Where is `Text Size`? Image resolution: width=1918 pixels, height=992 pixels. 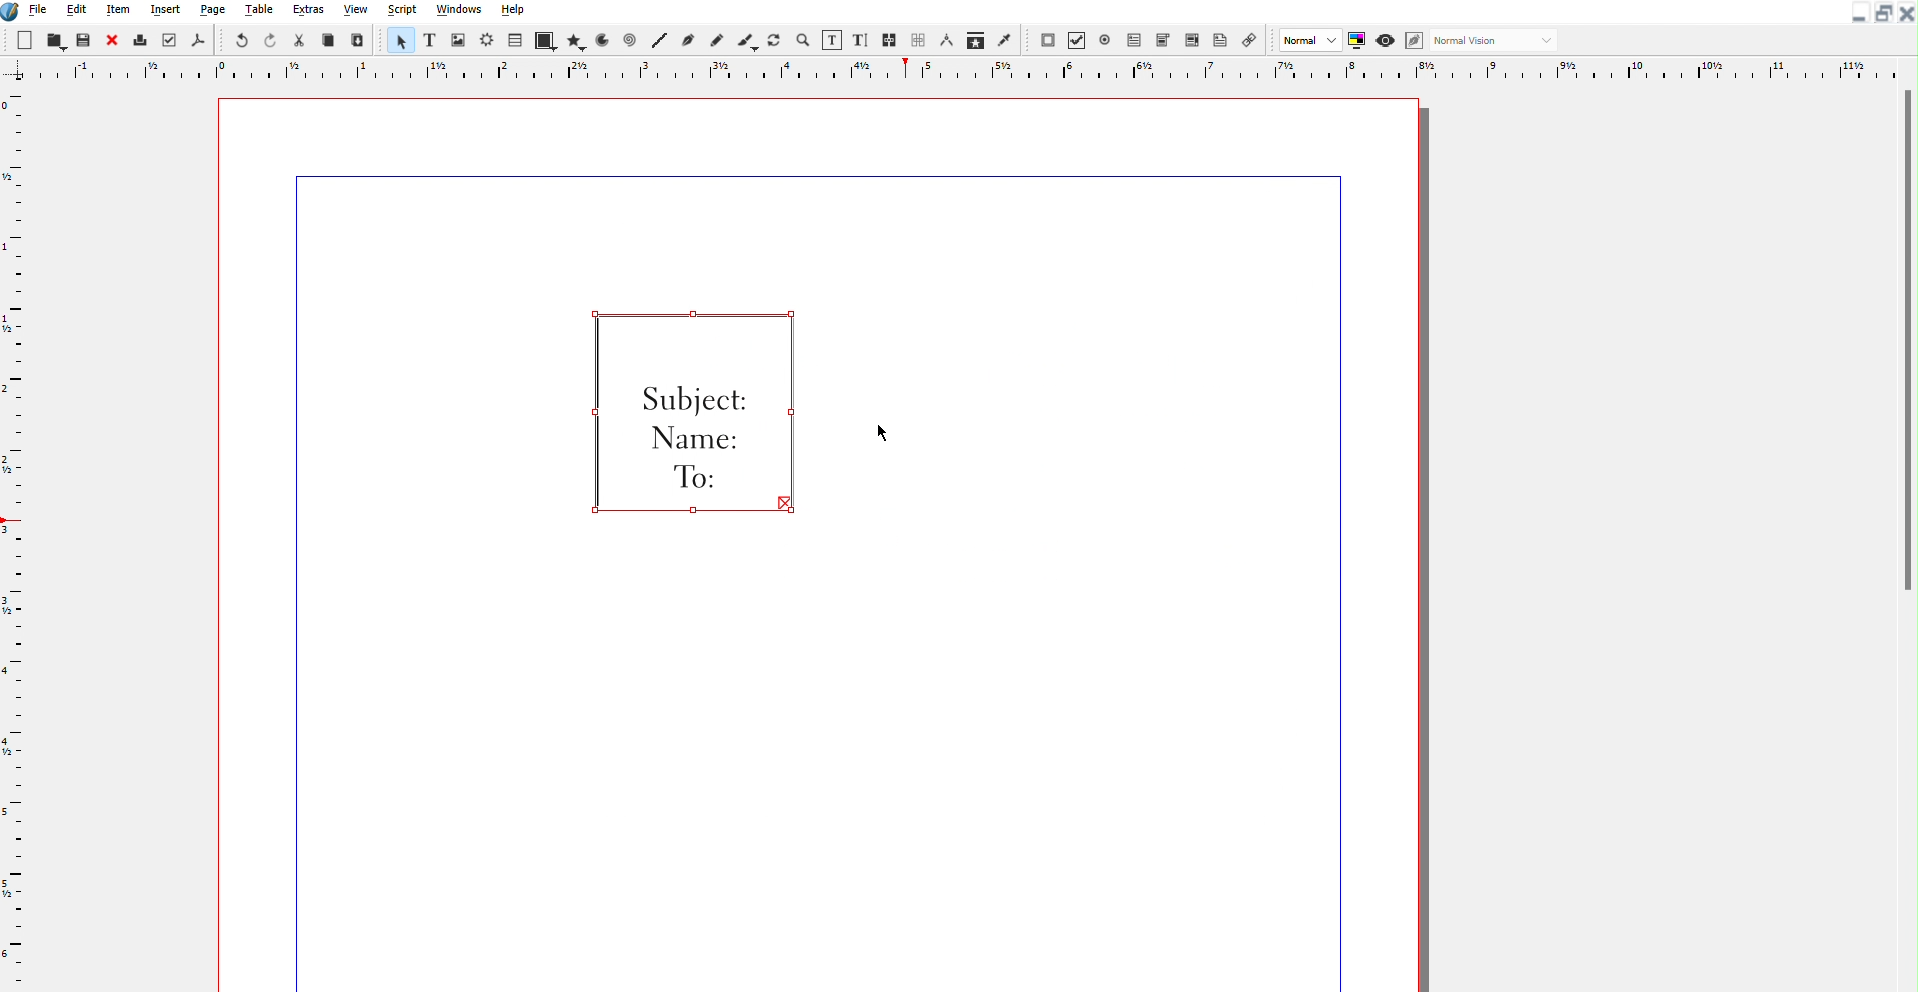 Text Size is located at coordinates (861, 39).